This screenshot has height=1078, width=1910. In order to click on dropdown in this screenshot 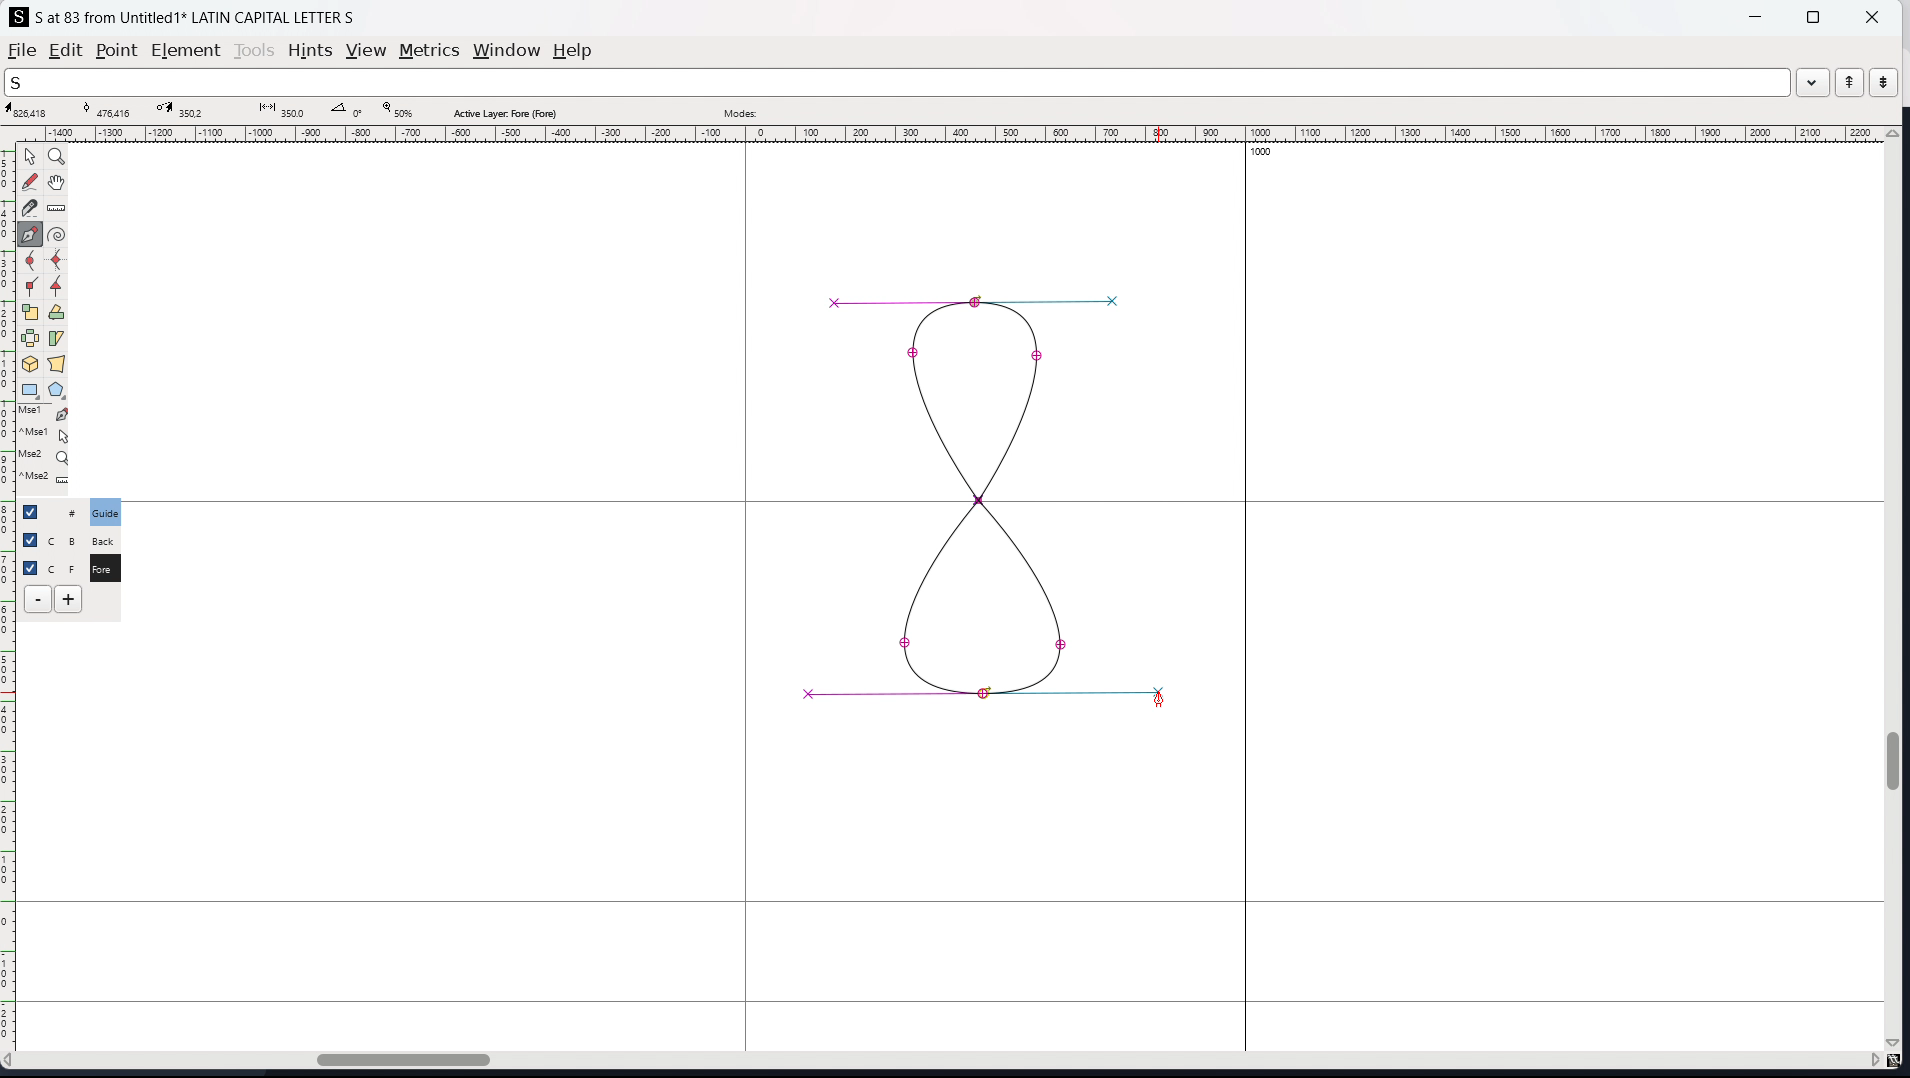, I will do `click(1813, 81)`.